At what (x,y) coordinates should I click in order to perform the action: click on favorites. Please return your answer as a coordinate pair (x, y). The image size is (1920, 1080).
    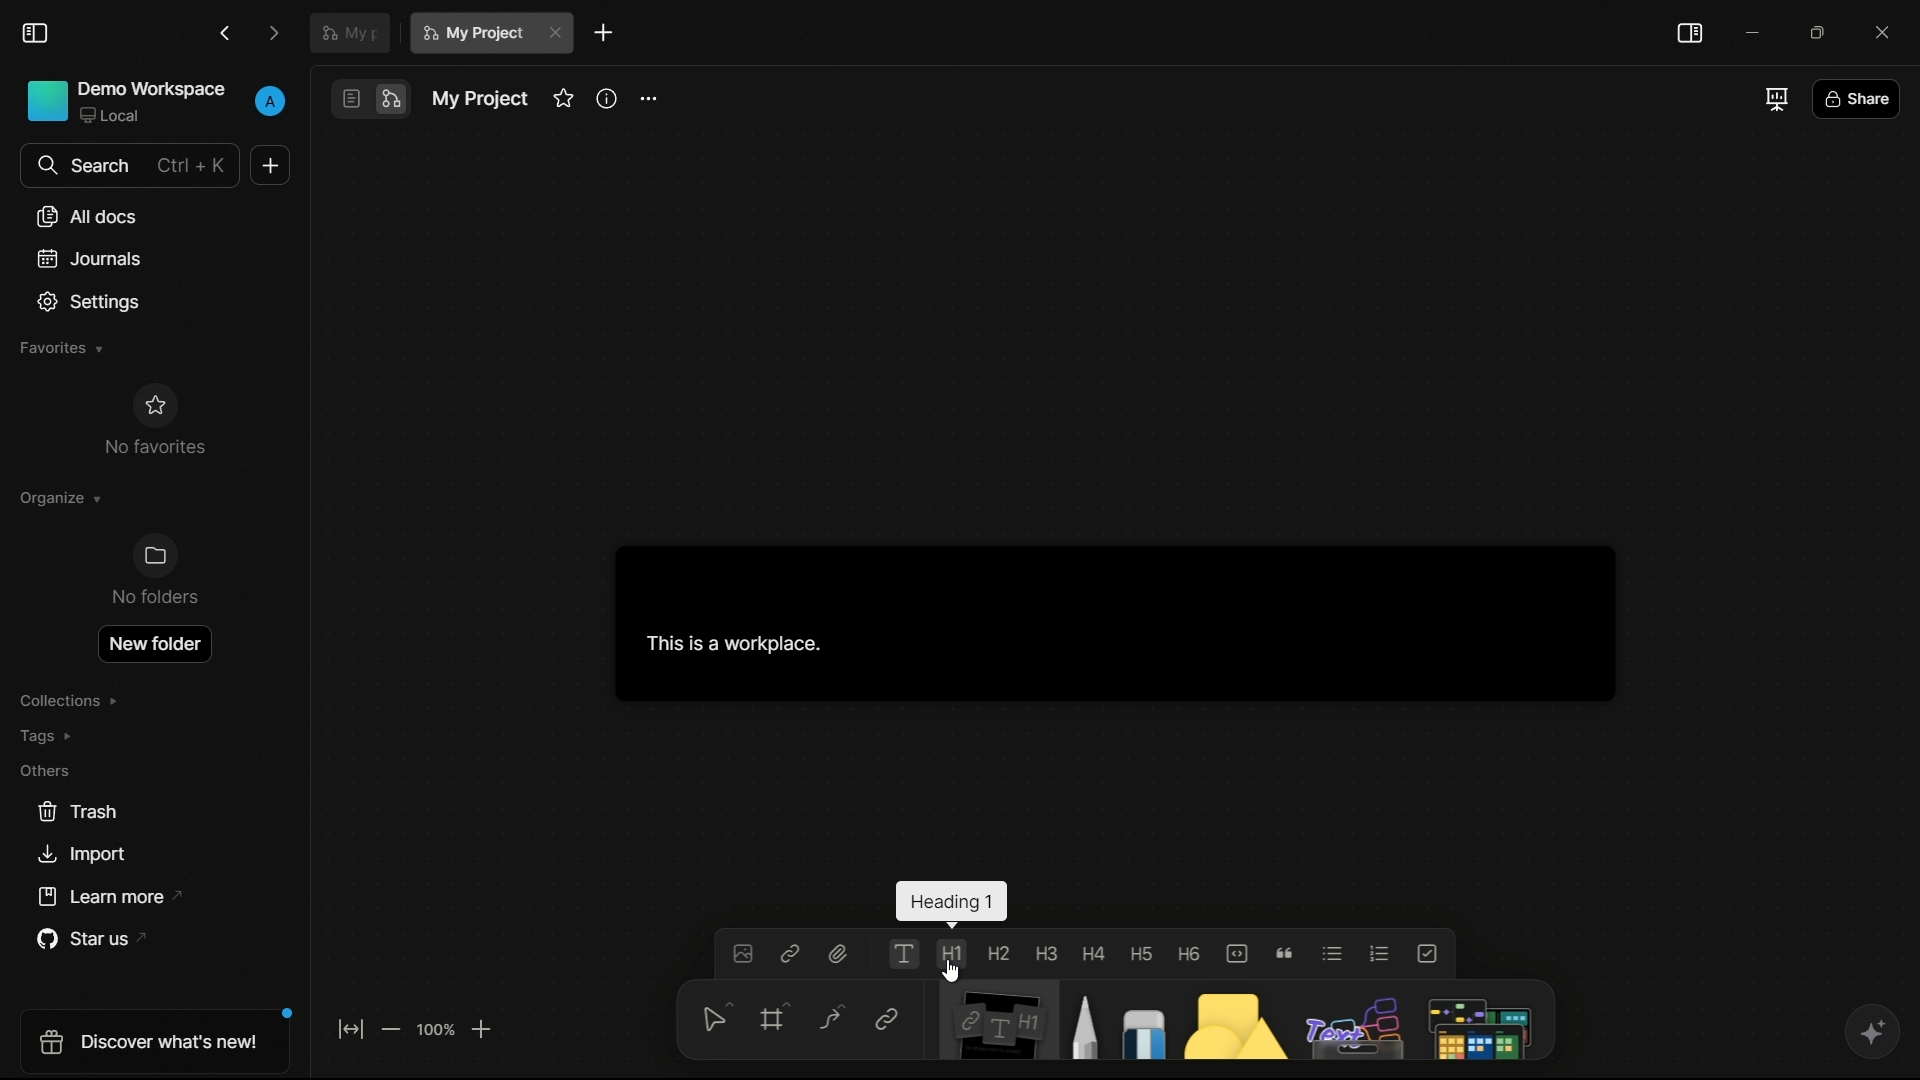
    Looking at the image, I should click on (562, 99).